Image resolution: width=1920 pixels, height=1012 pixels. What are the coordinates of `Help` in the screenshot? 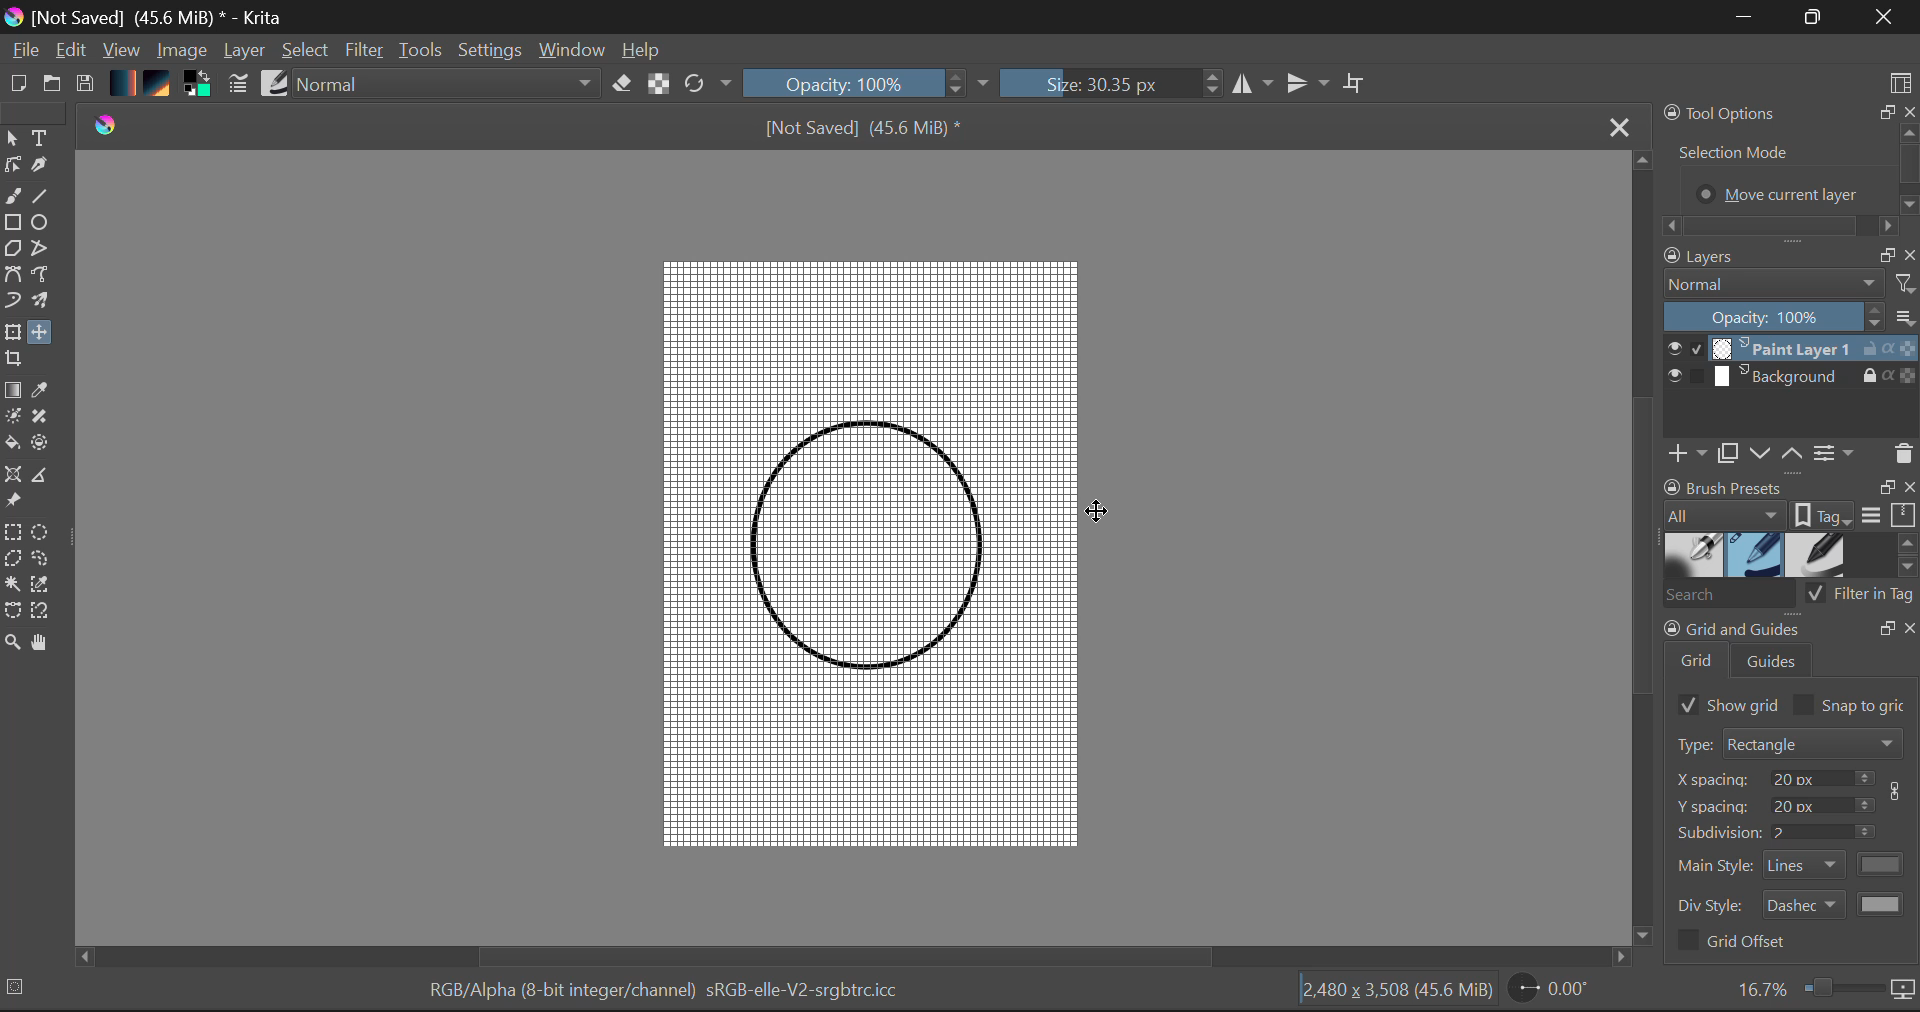 It's located at (646, 50).